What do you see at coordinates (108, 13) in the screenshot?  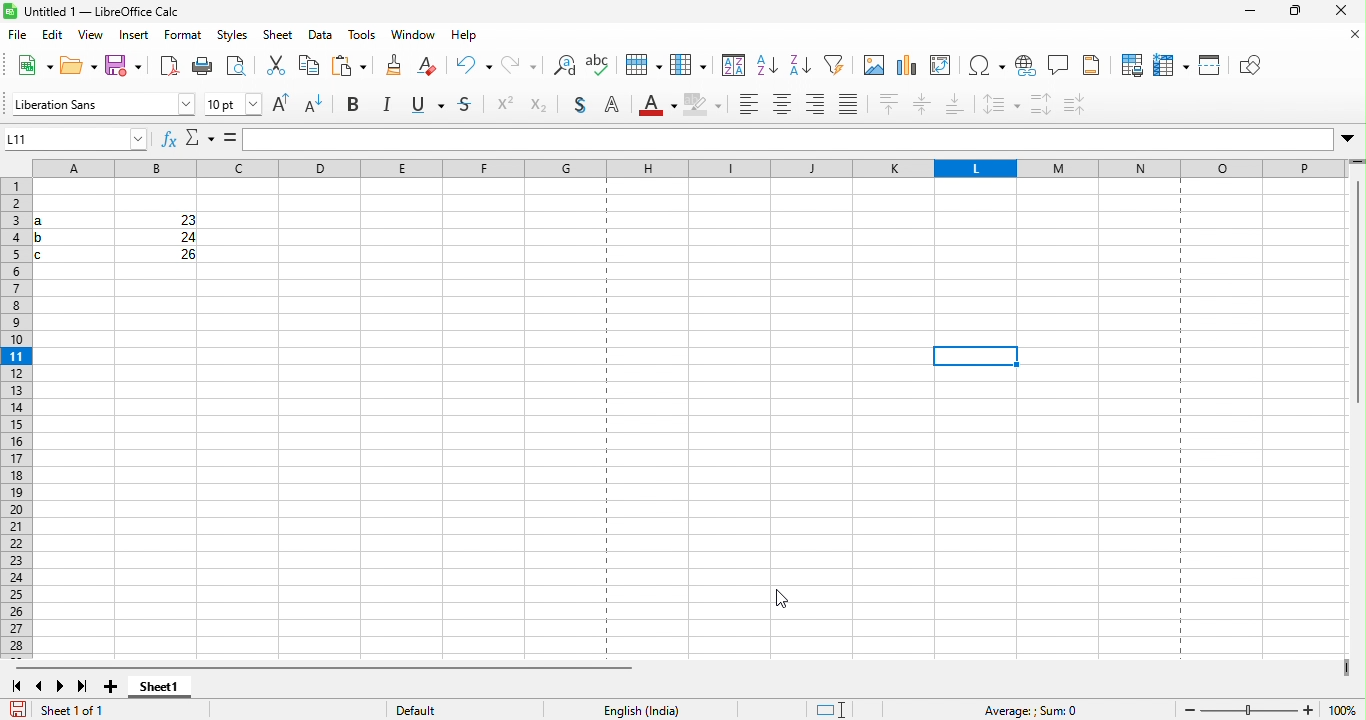 I see `title` at bounding box center [108, 13].